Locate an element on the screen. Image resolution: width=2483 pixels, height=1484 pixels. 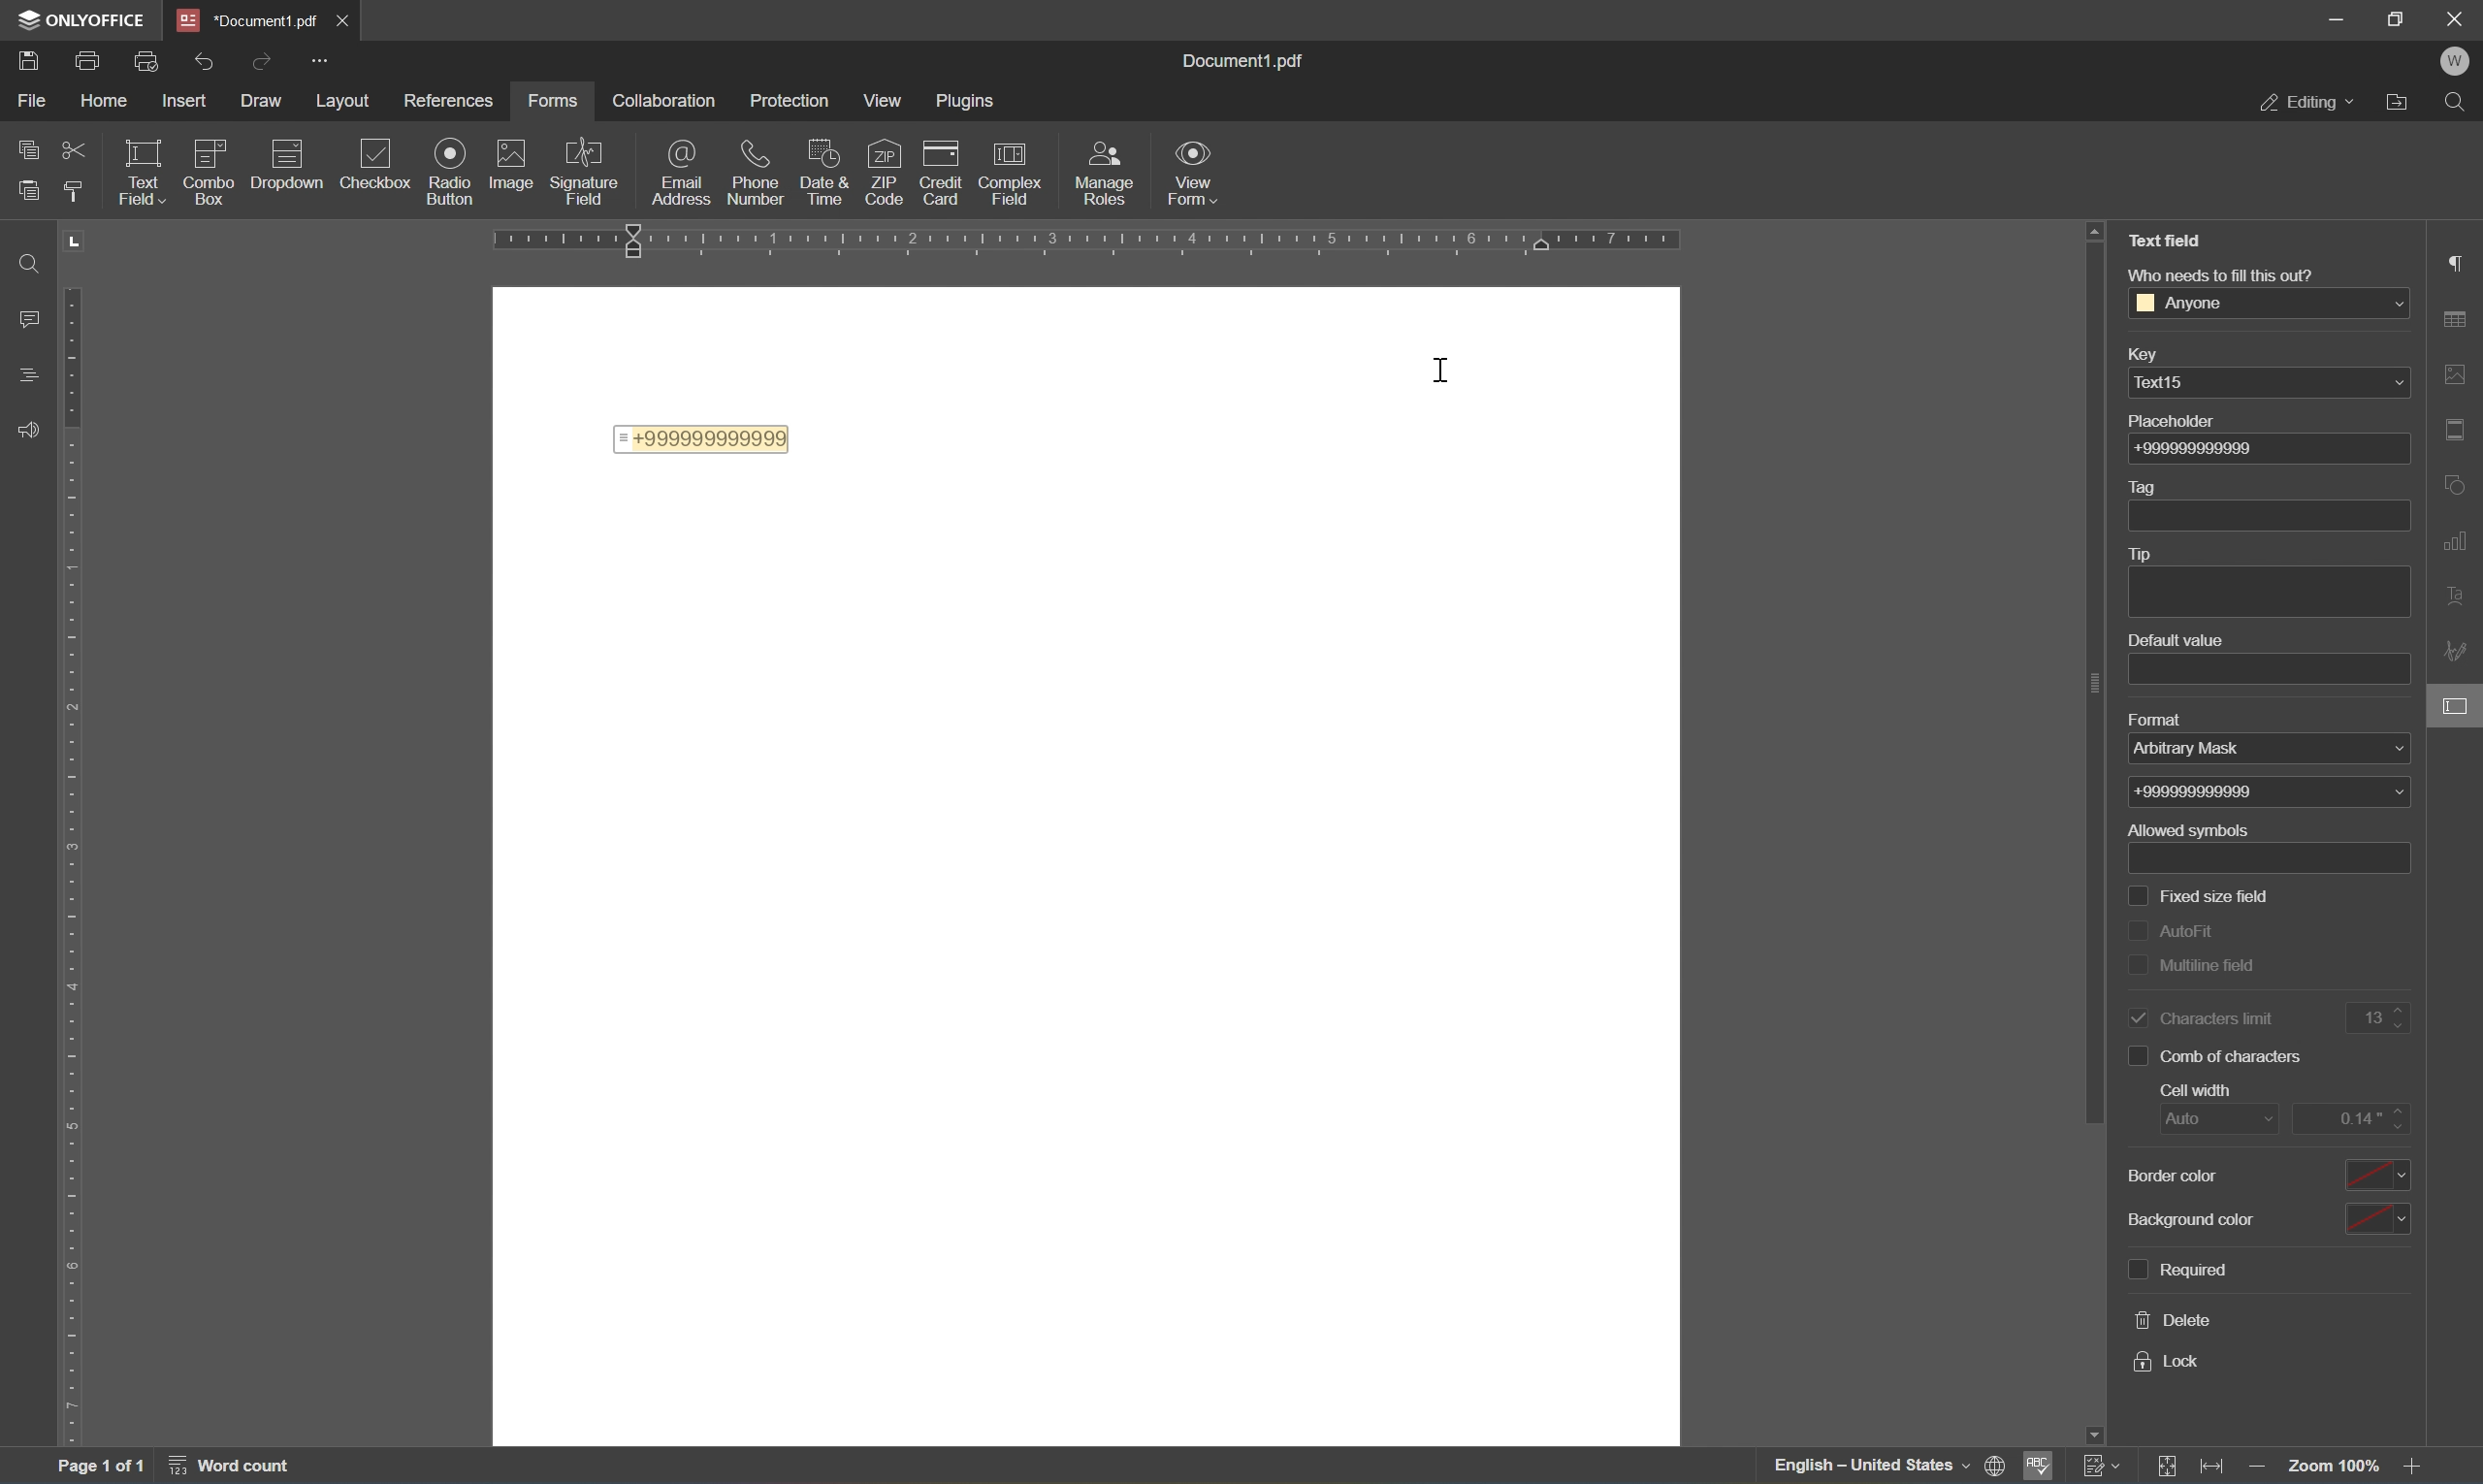
text art settings is located at coordinates (2464, 593).